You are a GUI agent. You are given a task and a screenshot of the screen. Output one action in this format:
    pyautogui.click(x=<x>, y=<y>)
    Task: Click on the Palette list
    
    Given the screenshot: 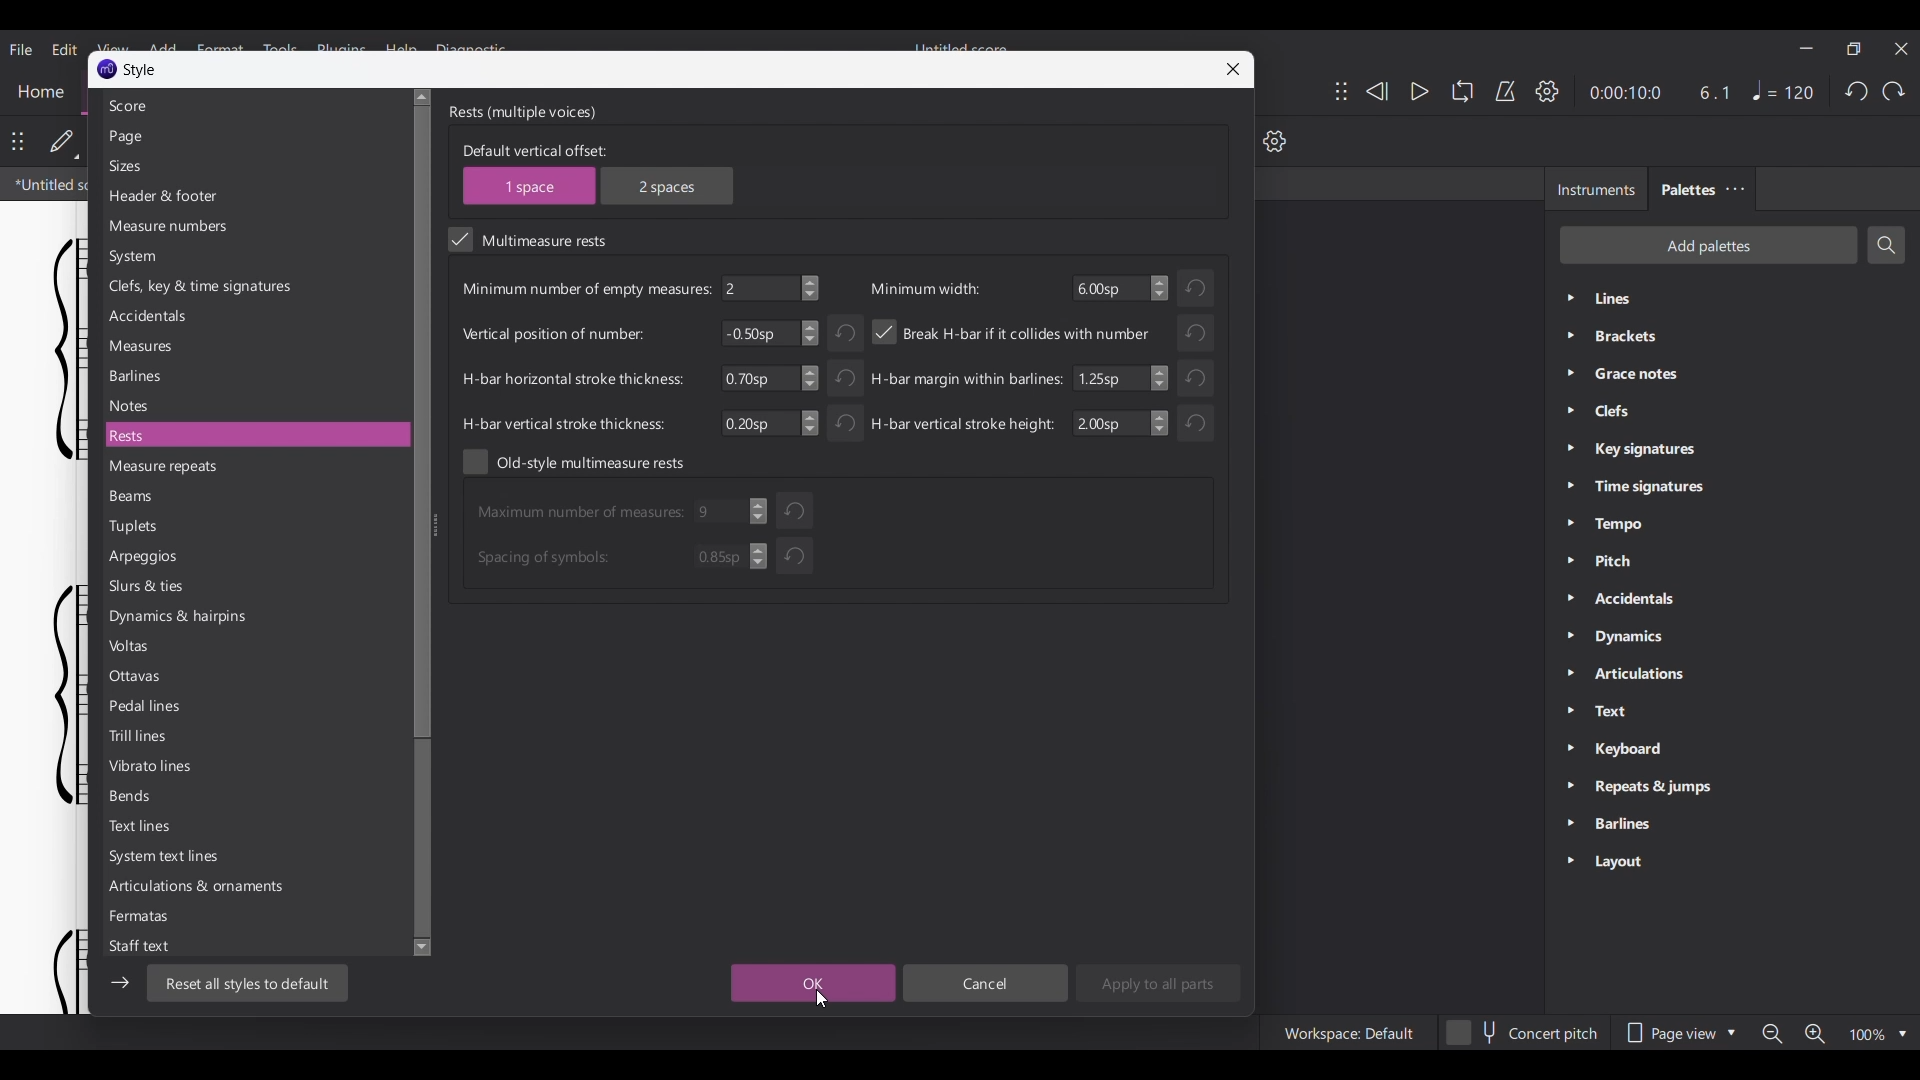 What is the action you would take?
    pyautogui.click(x=1752, y=582)
    